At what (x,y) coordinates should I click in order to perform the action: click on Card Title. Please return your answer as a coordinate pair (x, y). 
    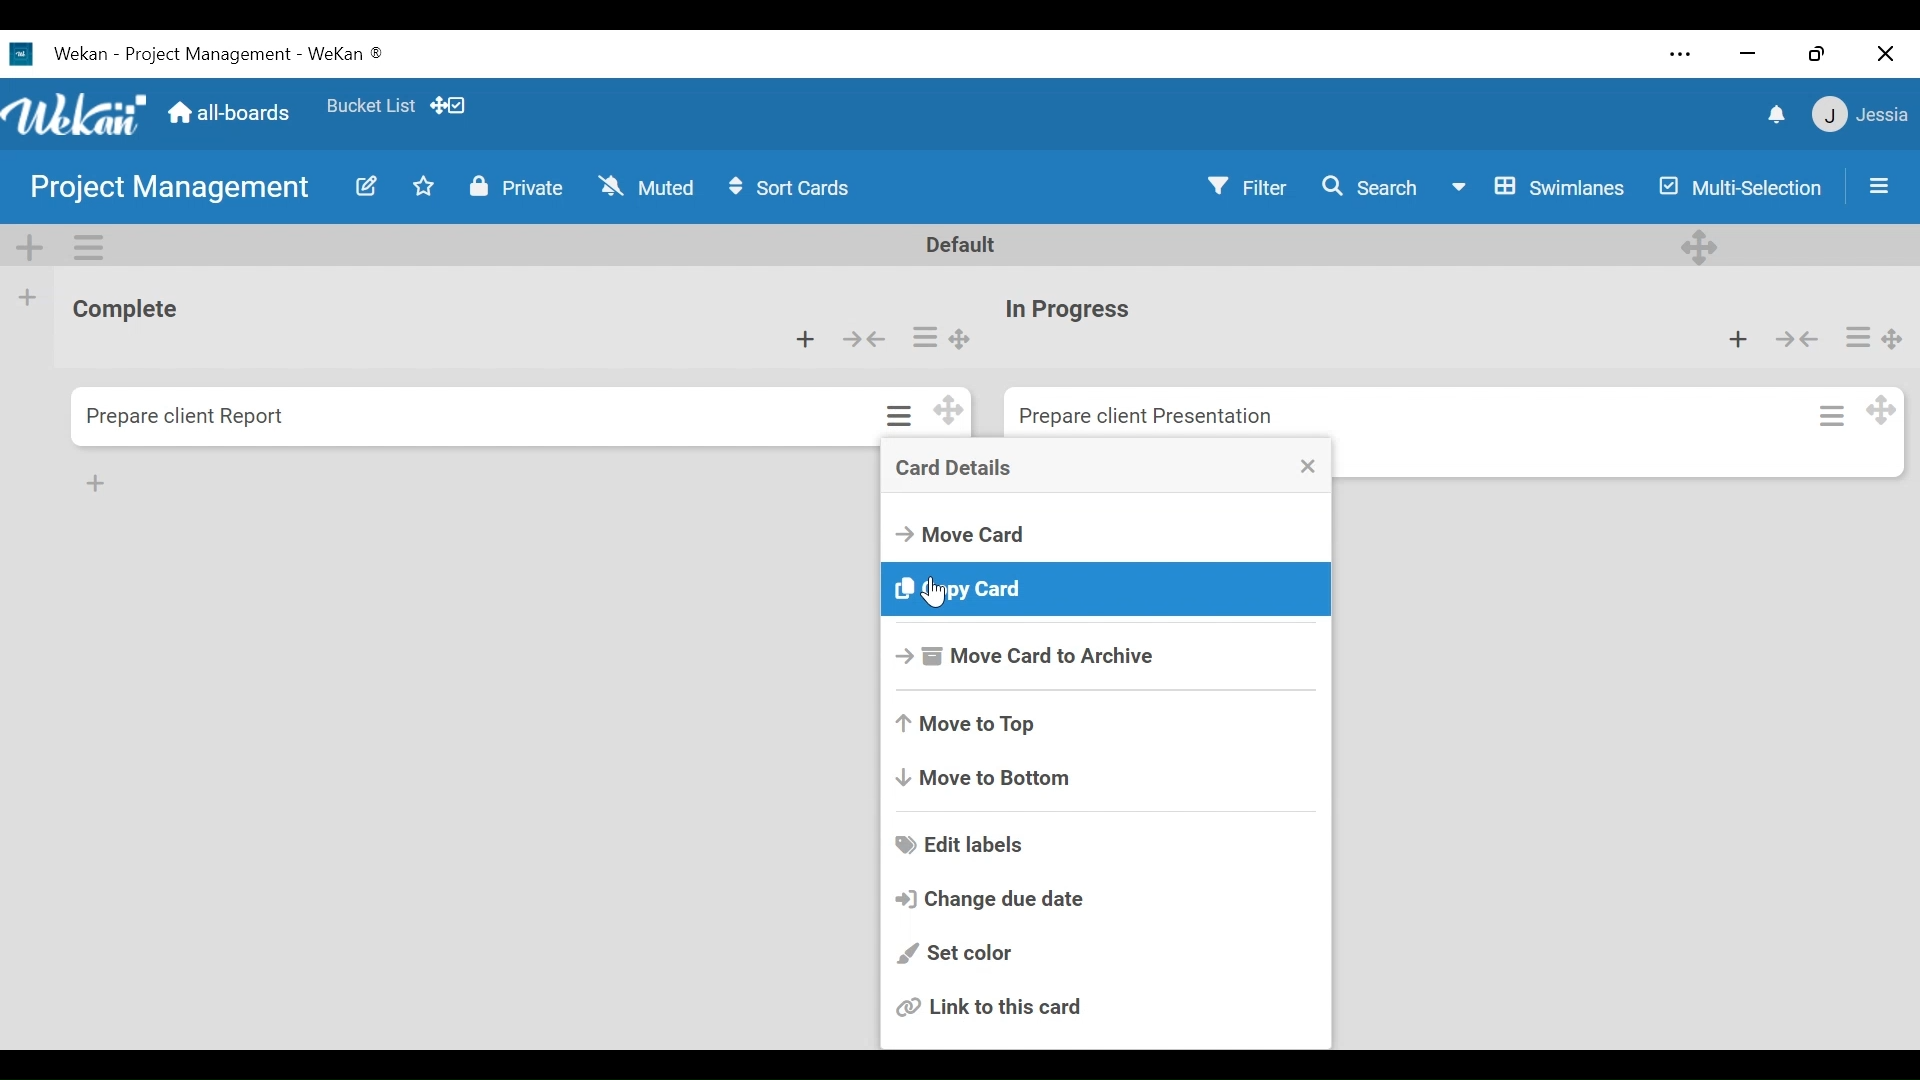
    Looking at the image, I should click on (1155, 416).